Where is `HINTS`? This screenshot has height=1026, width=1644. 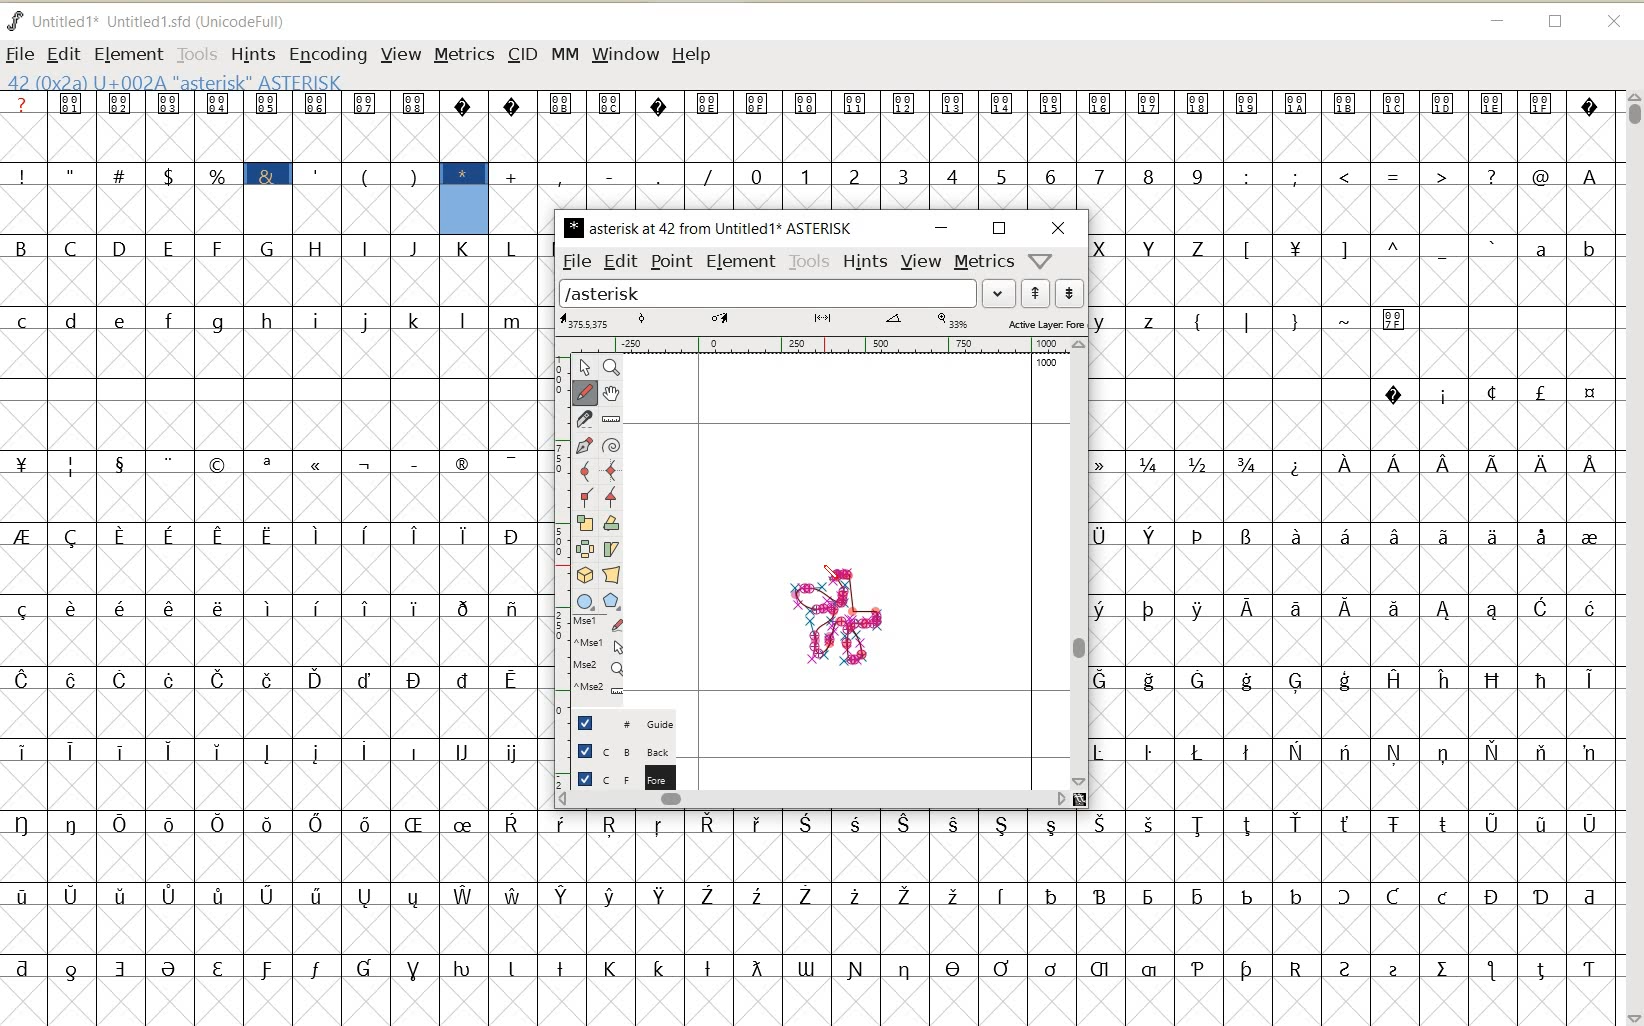
HINTS is located at coordinates (866, 263).